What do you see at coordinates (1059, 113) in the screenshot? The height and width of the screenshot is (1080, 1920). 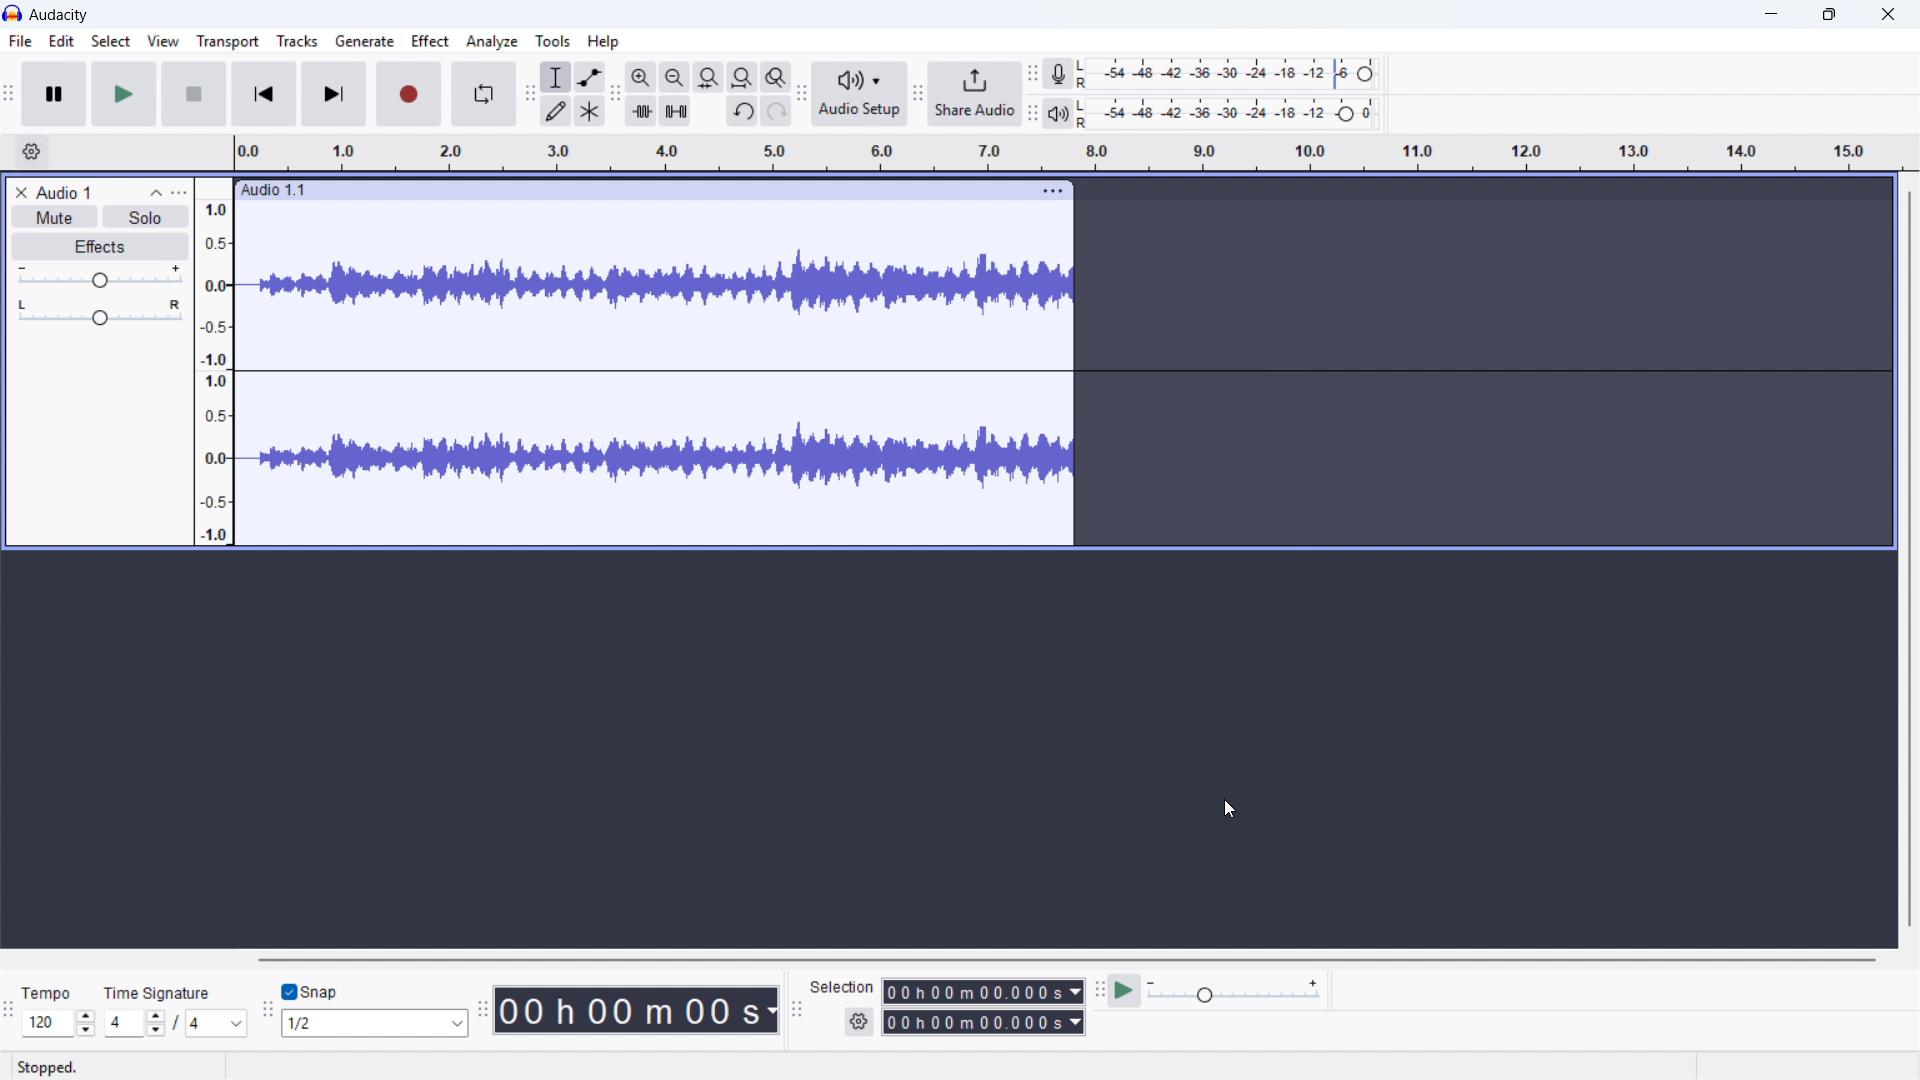 I see `Playback metre ` at bounding box center [1059, 113].